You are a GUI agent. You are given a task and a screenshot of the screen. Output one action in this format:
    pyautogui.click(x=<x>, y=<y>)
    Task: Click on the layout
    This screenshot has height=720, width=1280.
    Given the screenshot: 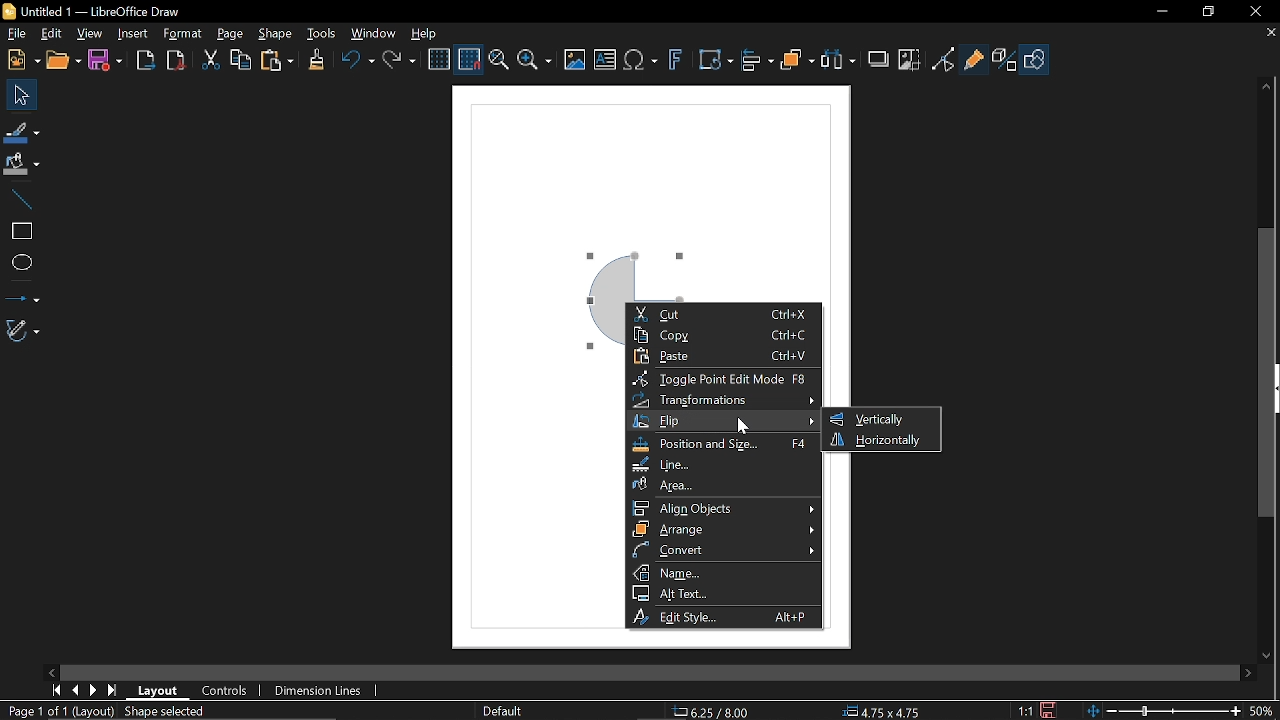 What is the action you would take?
    pyautogui.click(x=159, y=692)
    